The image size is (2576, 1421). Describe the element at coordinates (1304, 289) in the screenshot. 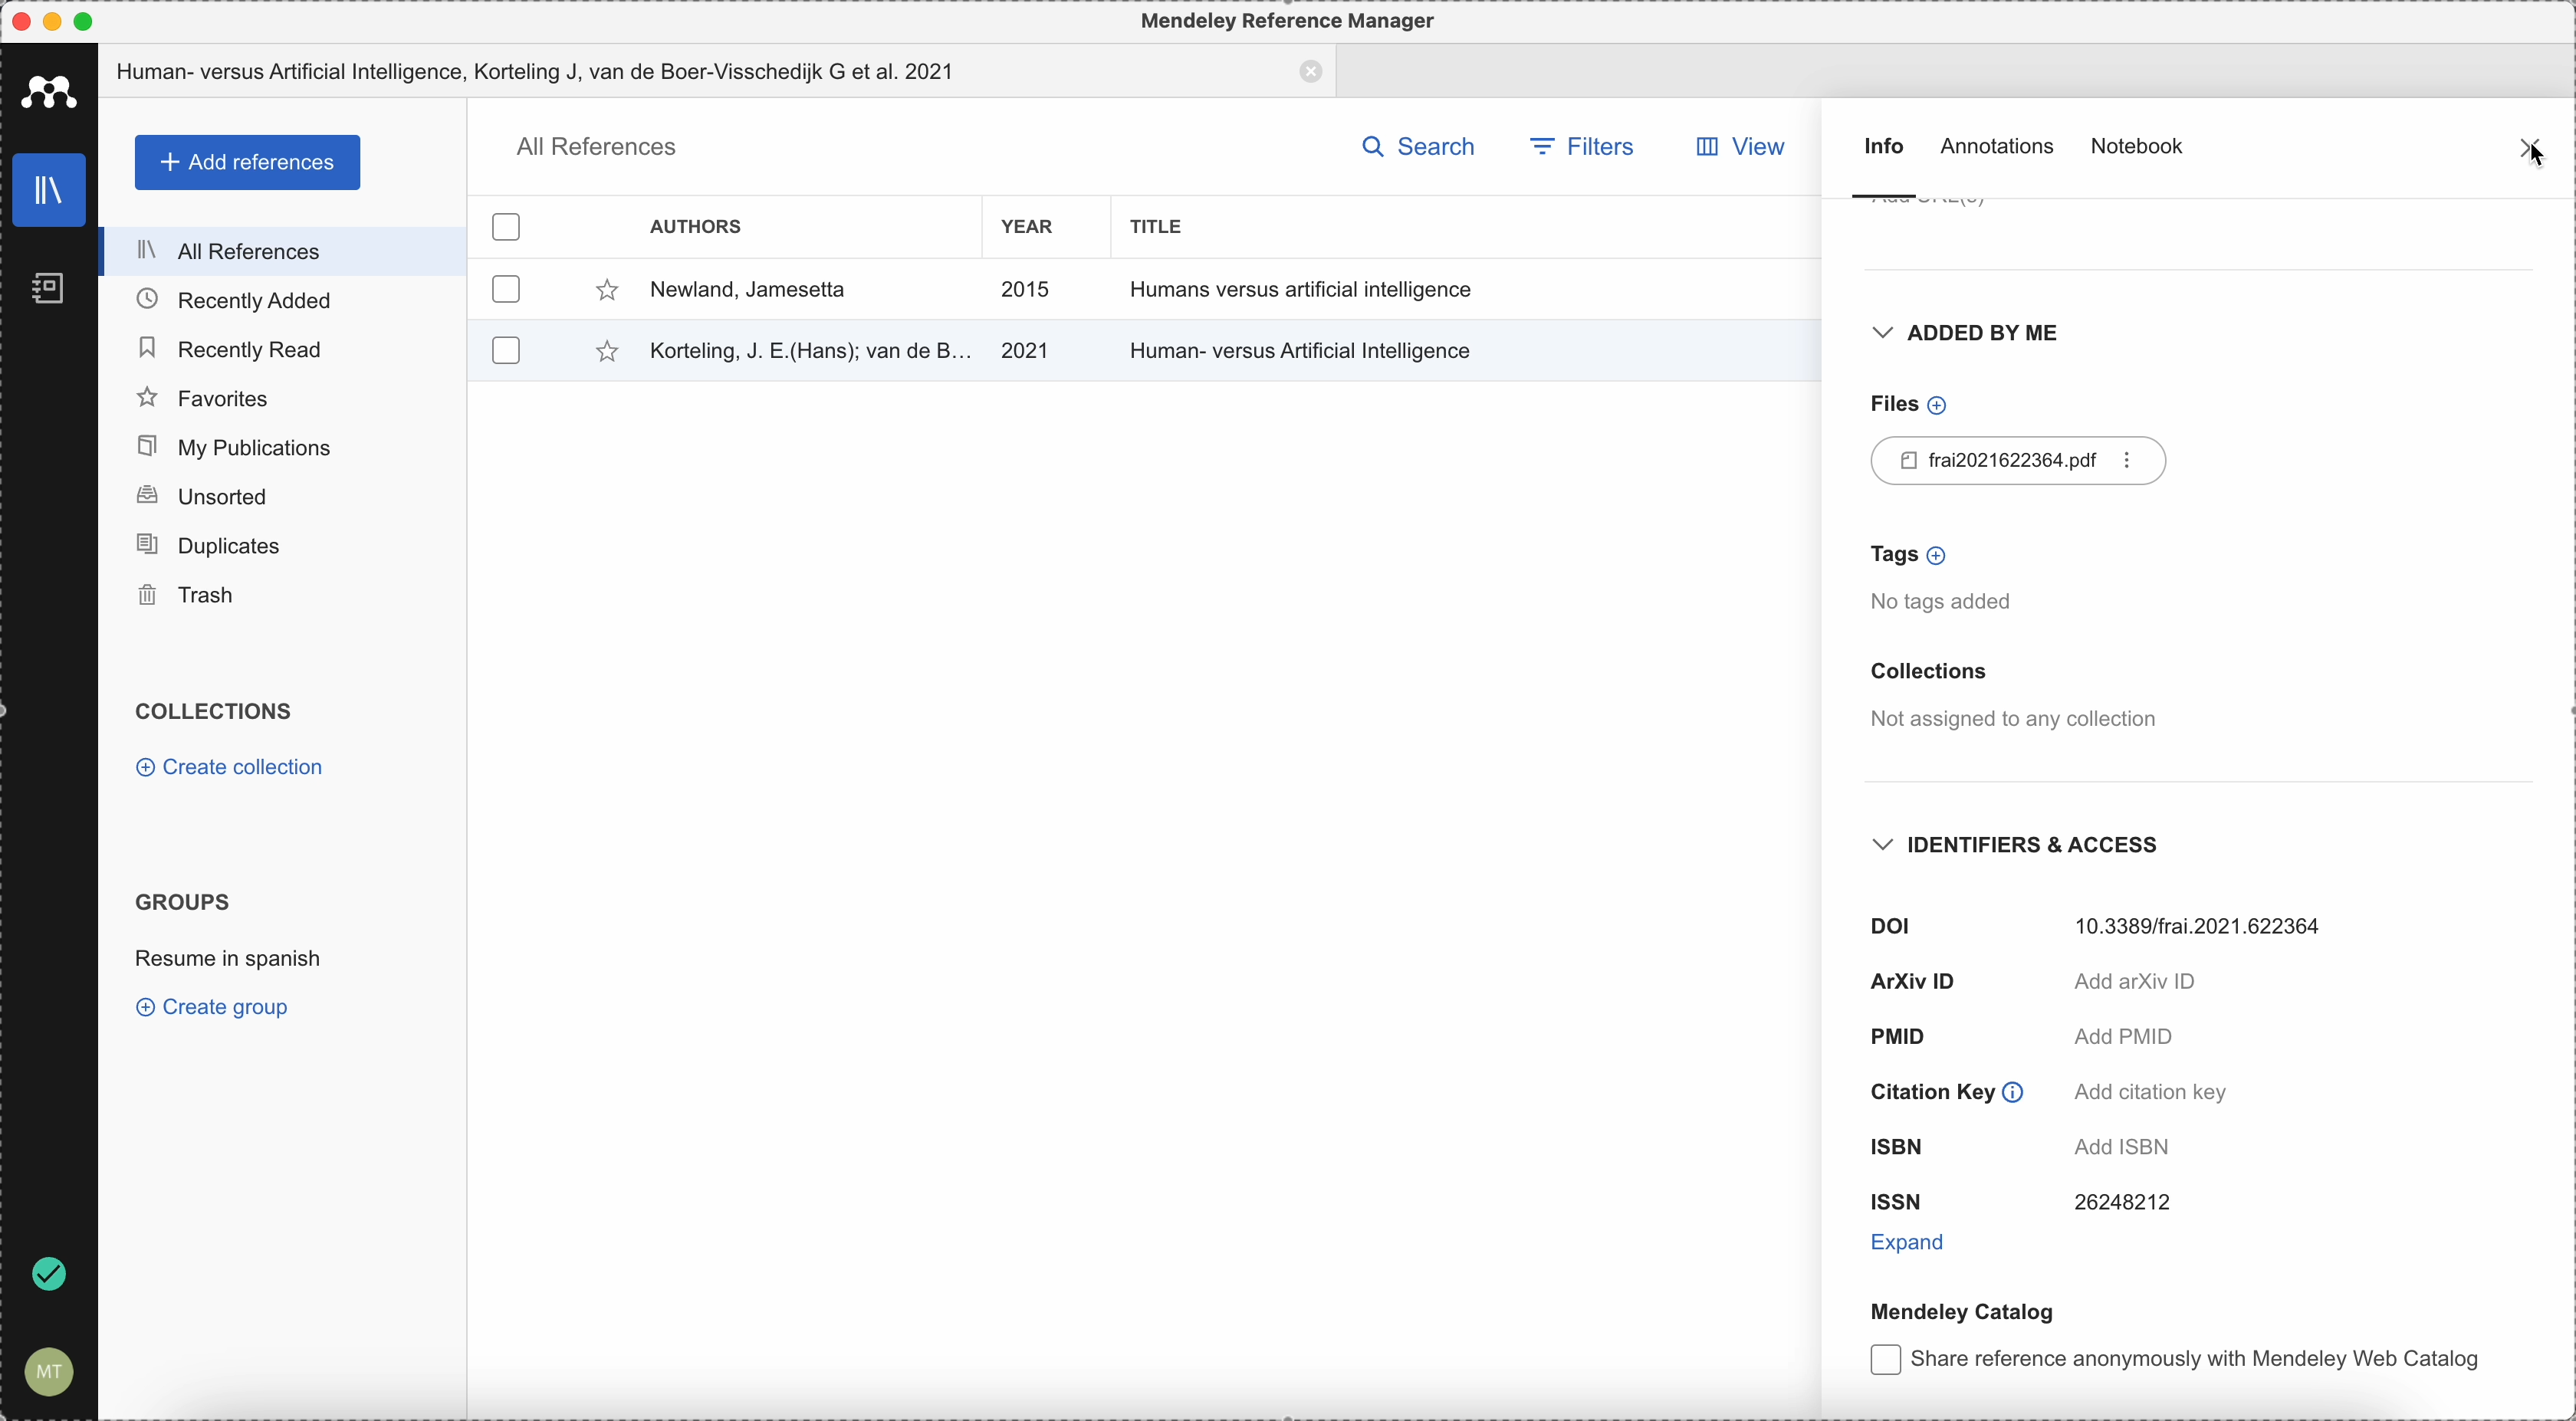

I see `Humans versus artificial intelligence` at that location.